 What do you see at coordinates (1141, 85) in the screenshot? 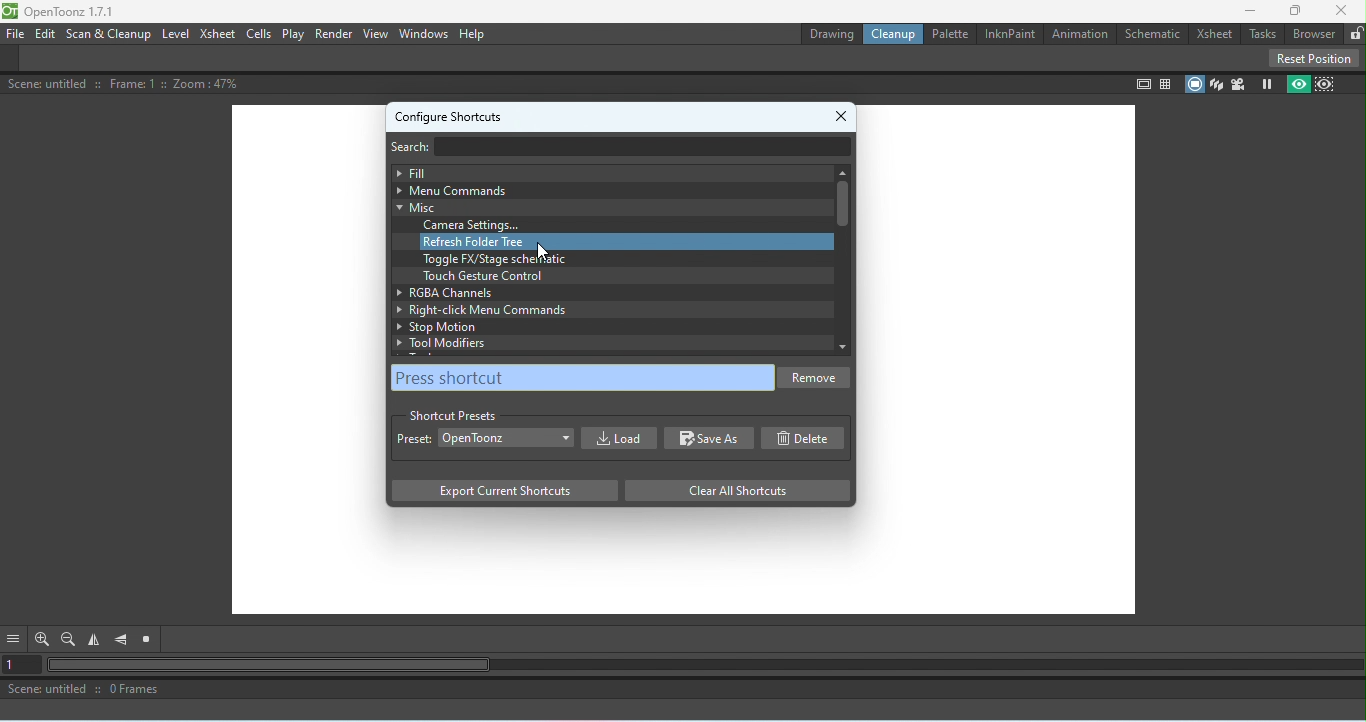
I see `Safe area` at bounding box center [1141, 85].